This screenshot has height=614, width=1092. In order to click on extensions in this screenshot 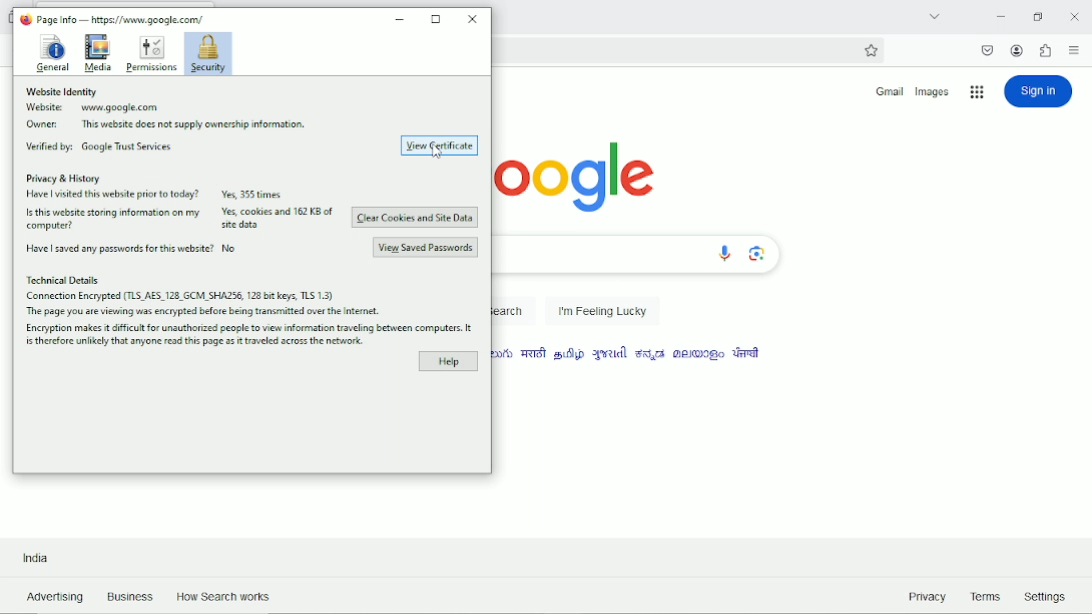, I will do `click(1046, 49)`.